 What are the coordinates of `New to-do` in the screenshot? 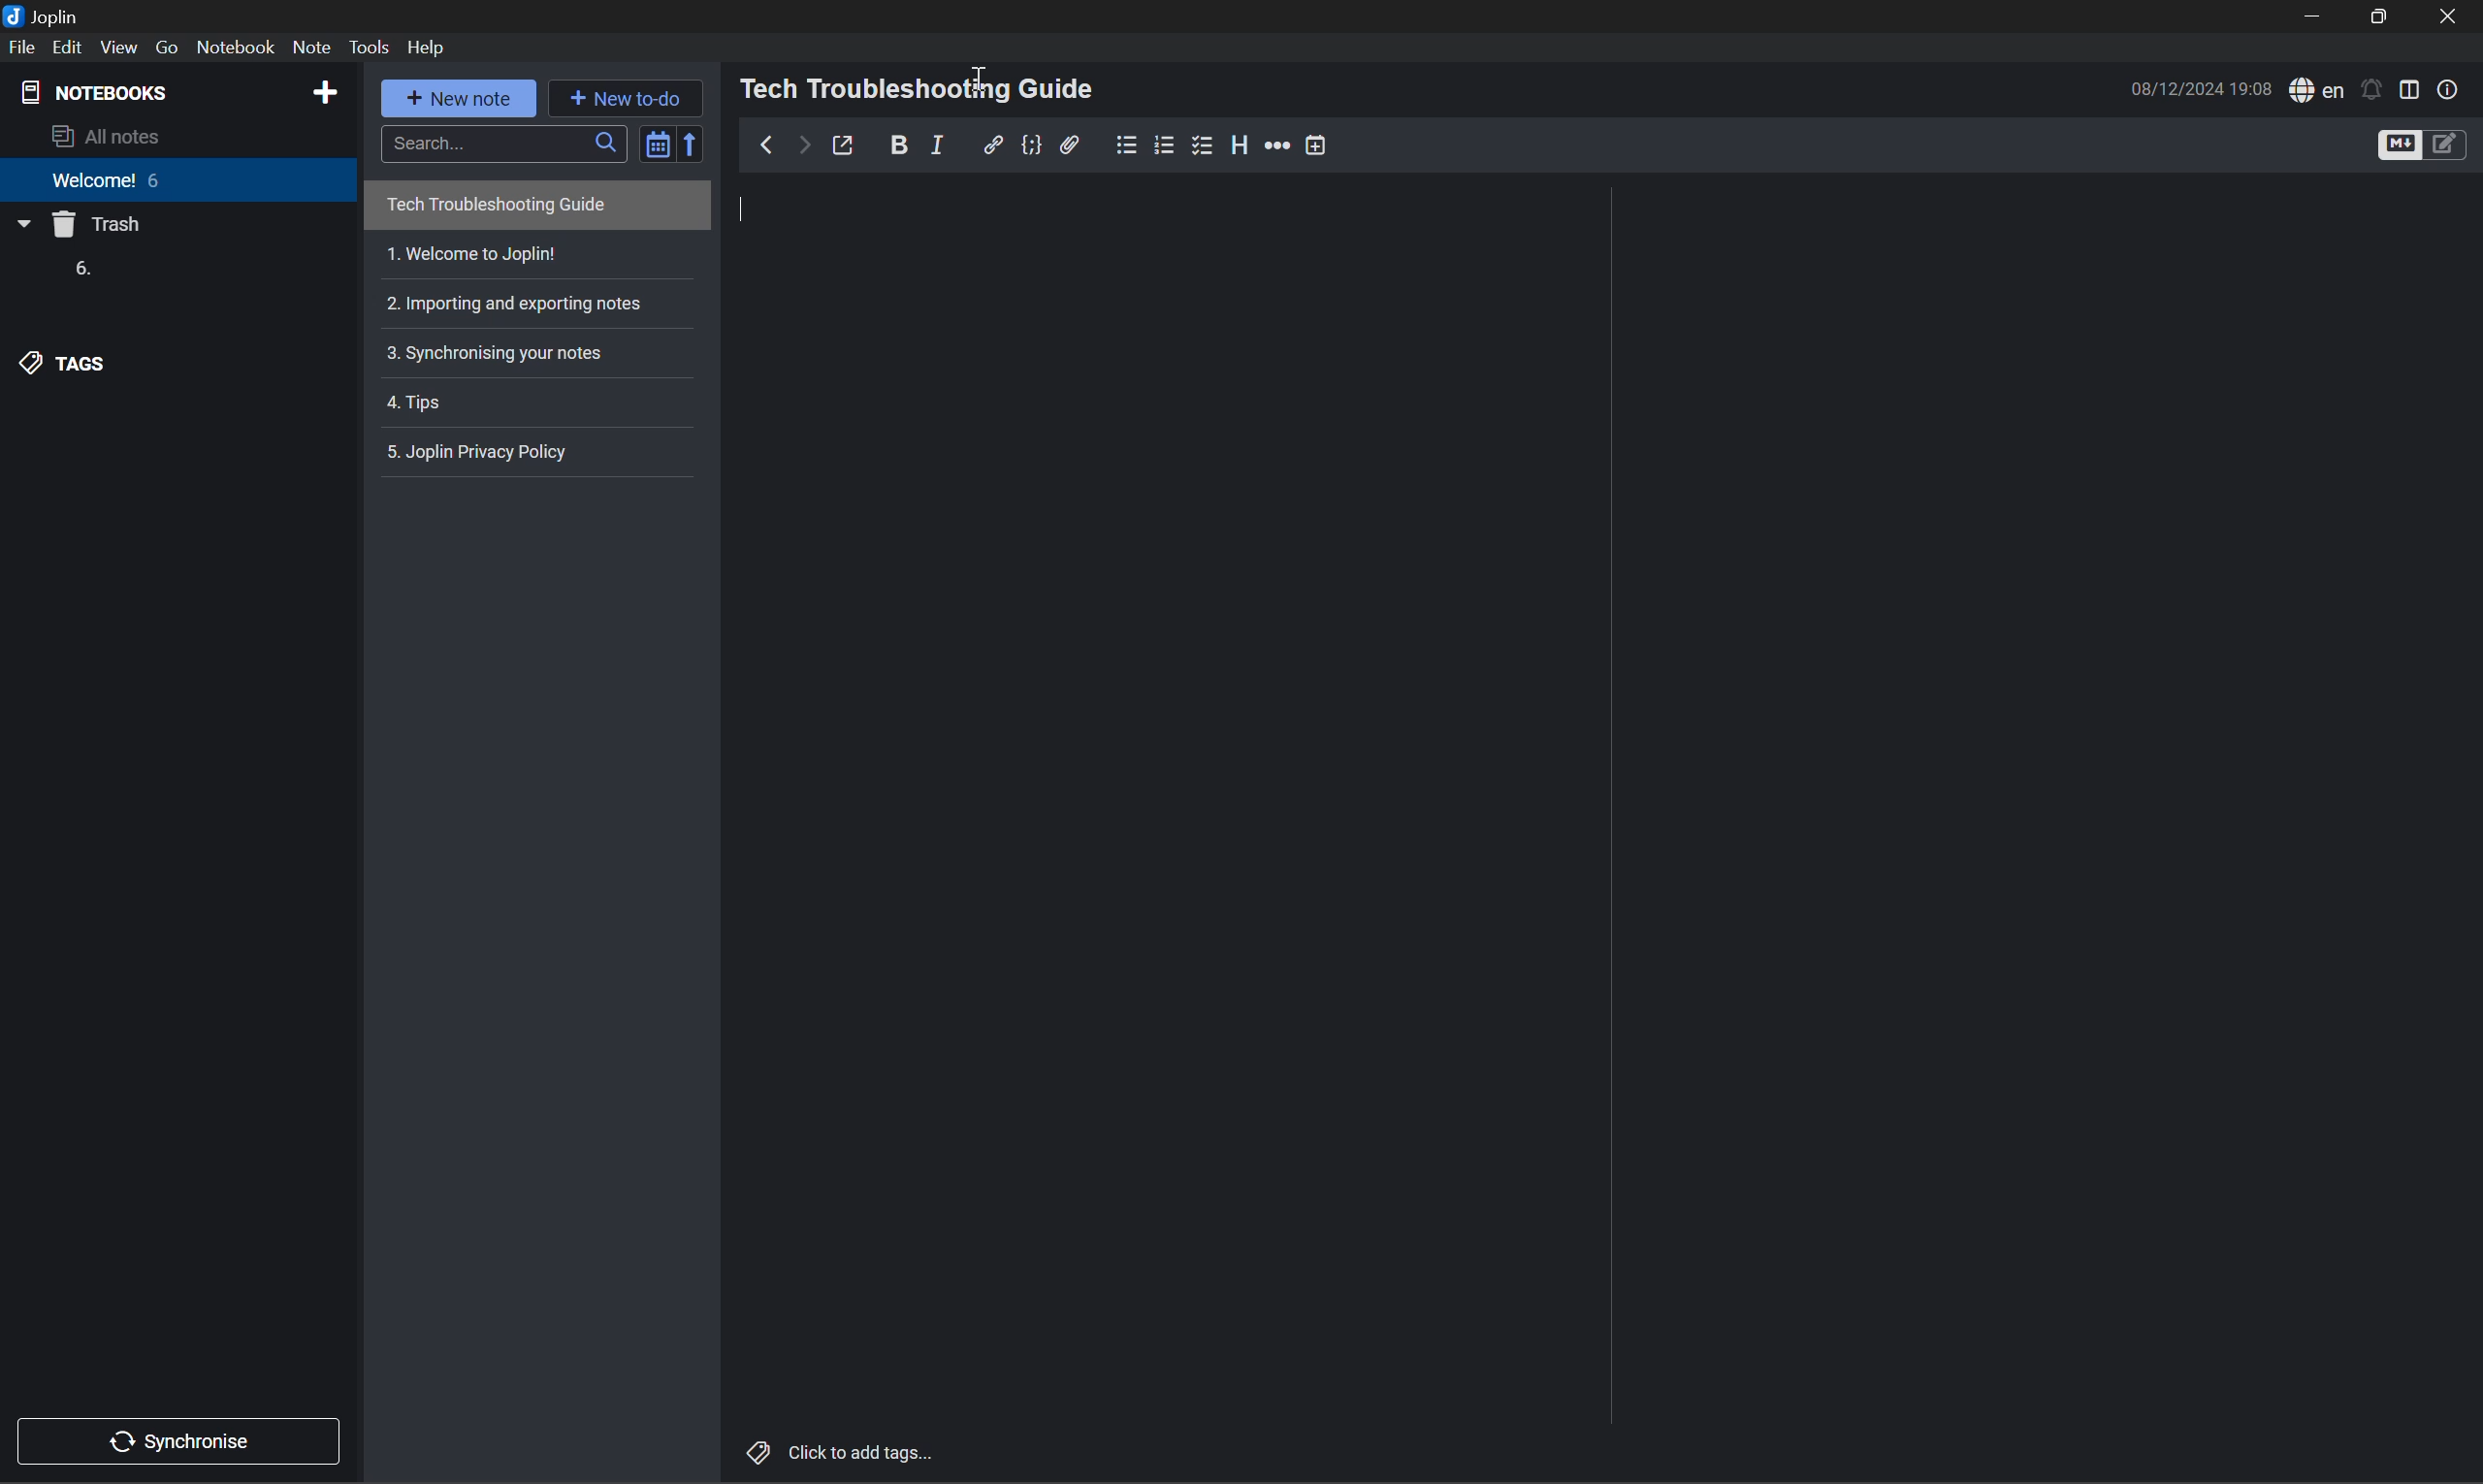 It's located at (635, 98).